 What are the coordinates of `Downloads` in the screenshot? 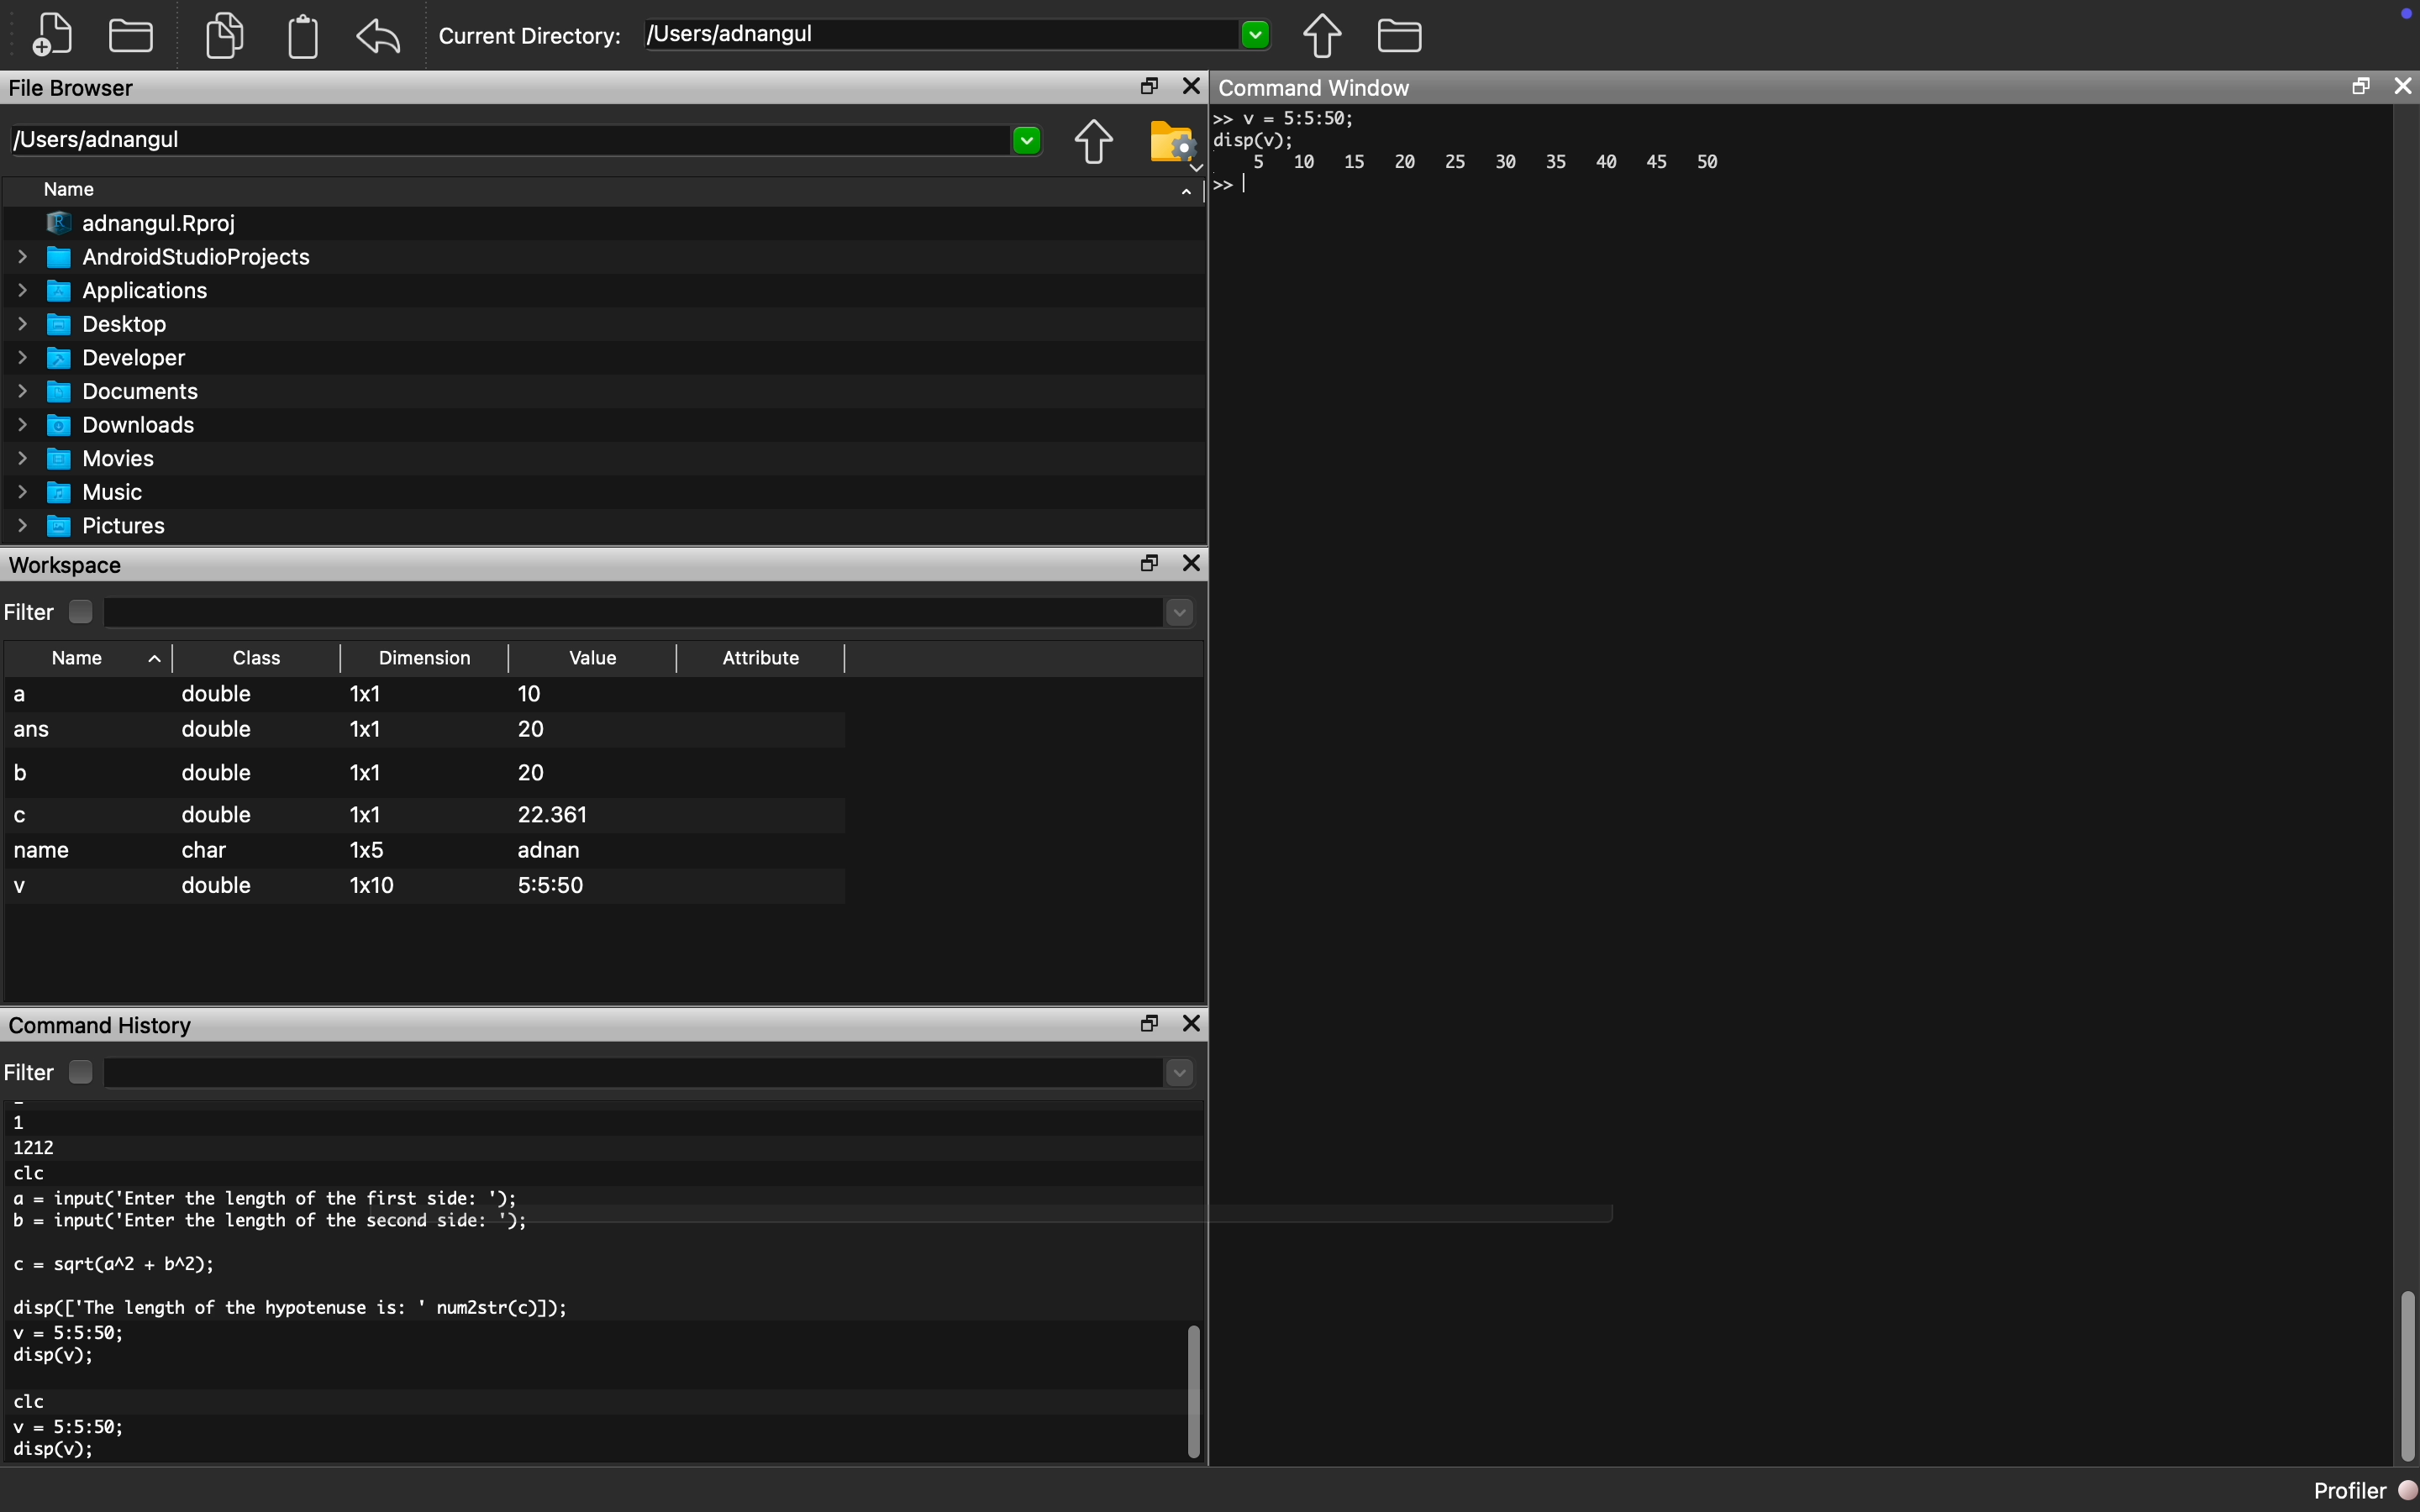 It's located at (105, 426).